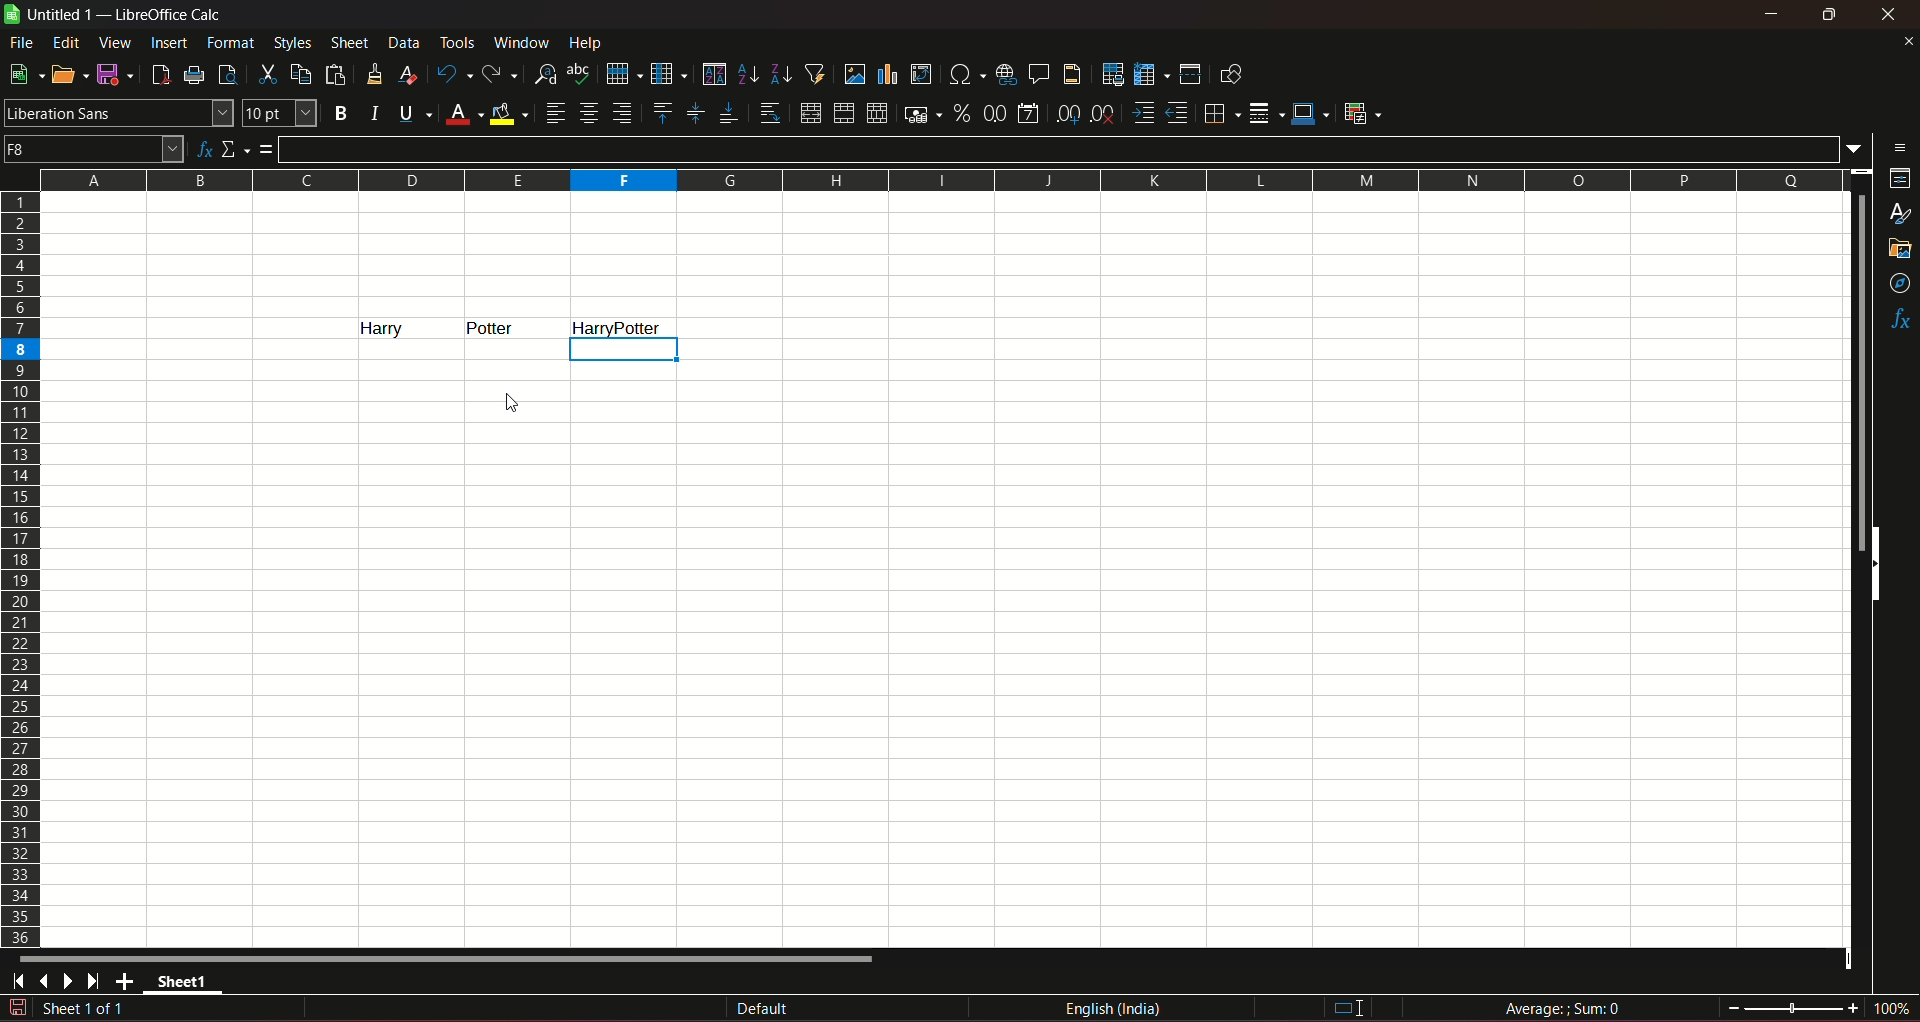 The image size is (1920, 1022). What do you see at coordinates (236, 148) in the screenshot?
I see `select function` at bounding box center [236, 148].